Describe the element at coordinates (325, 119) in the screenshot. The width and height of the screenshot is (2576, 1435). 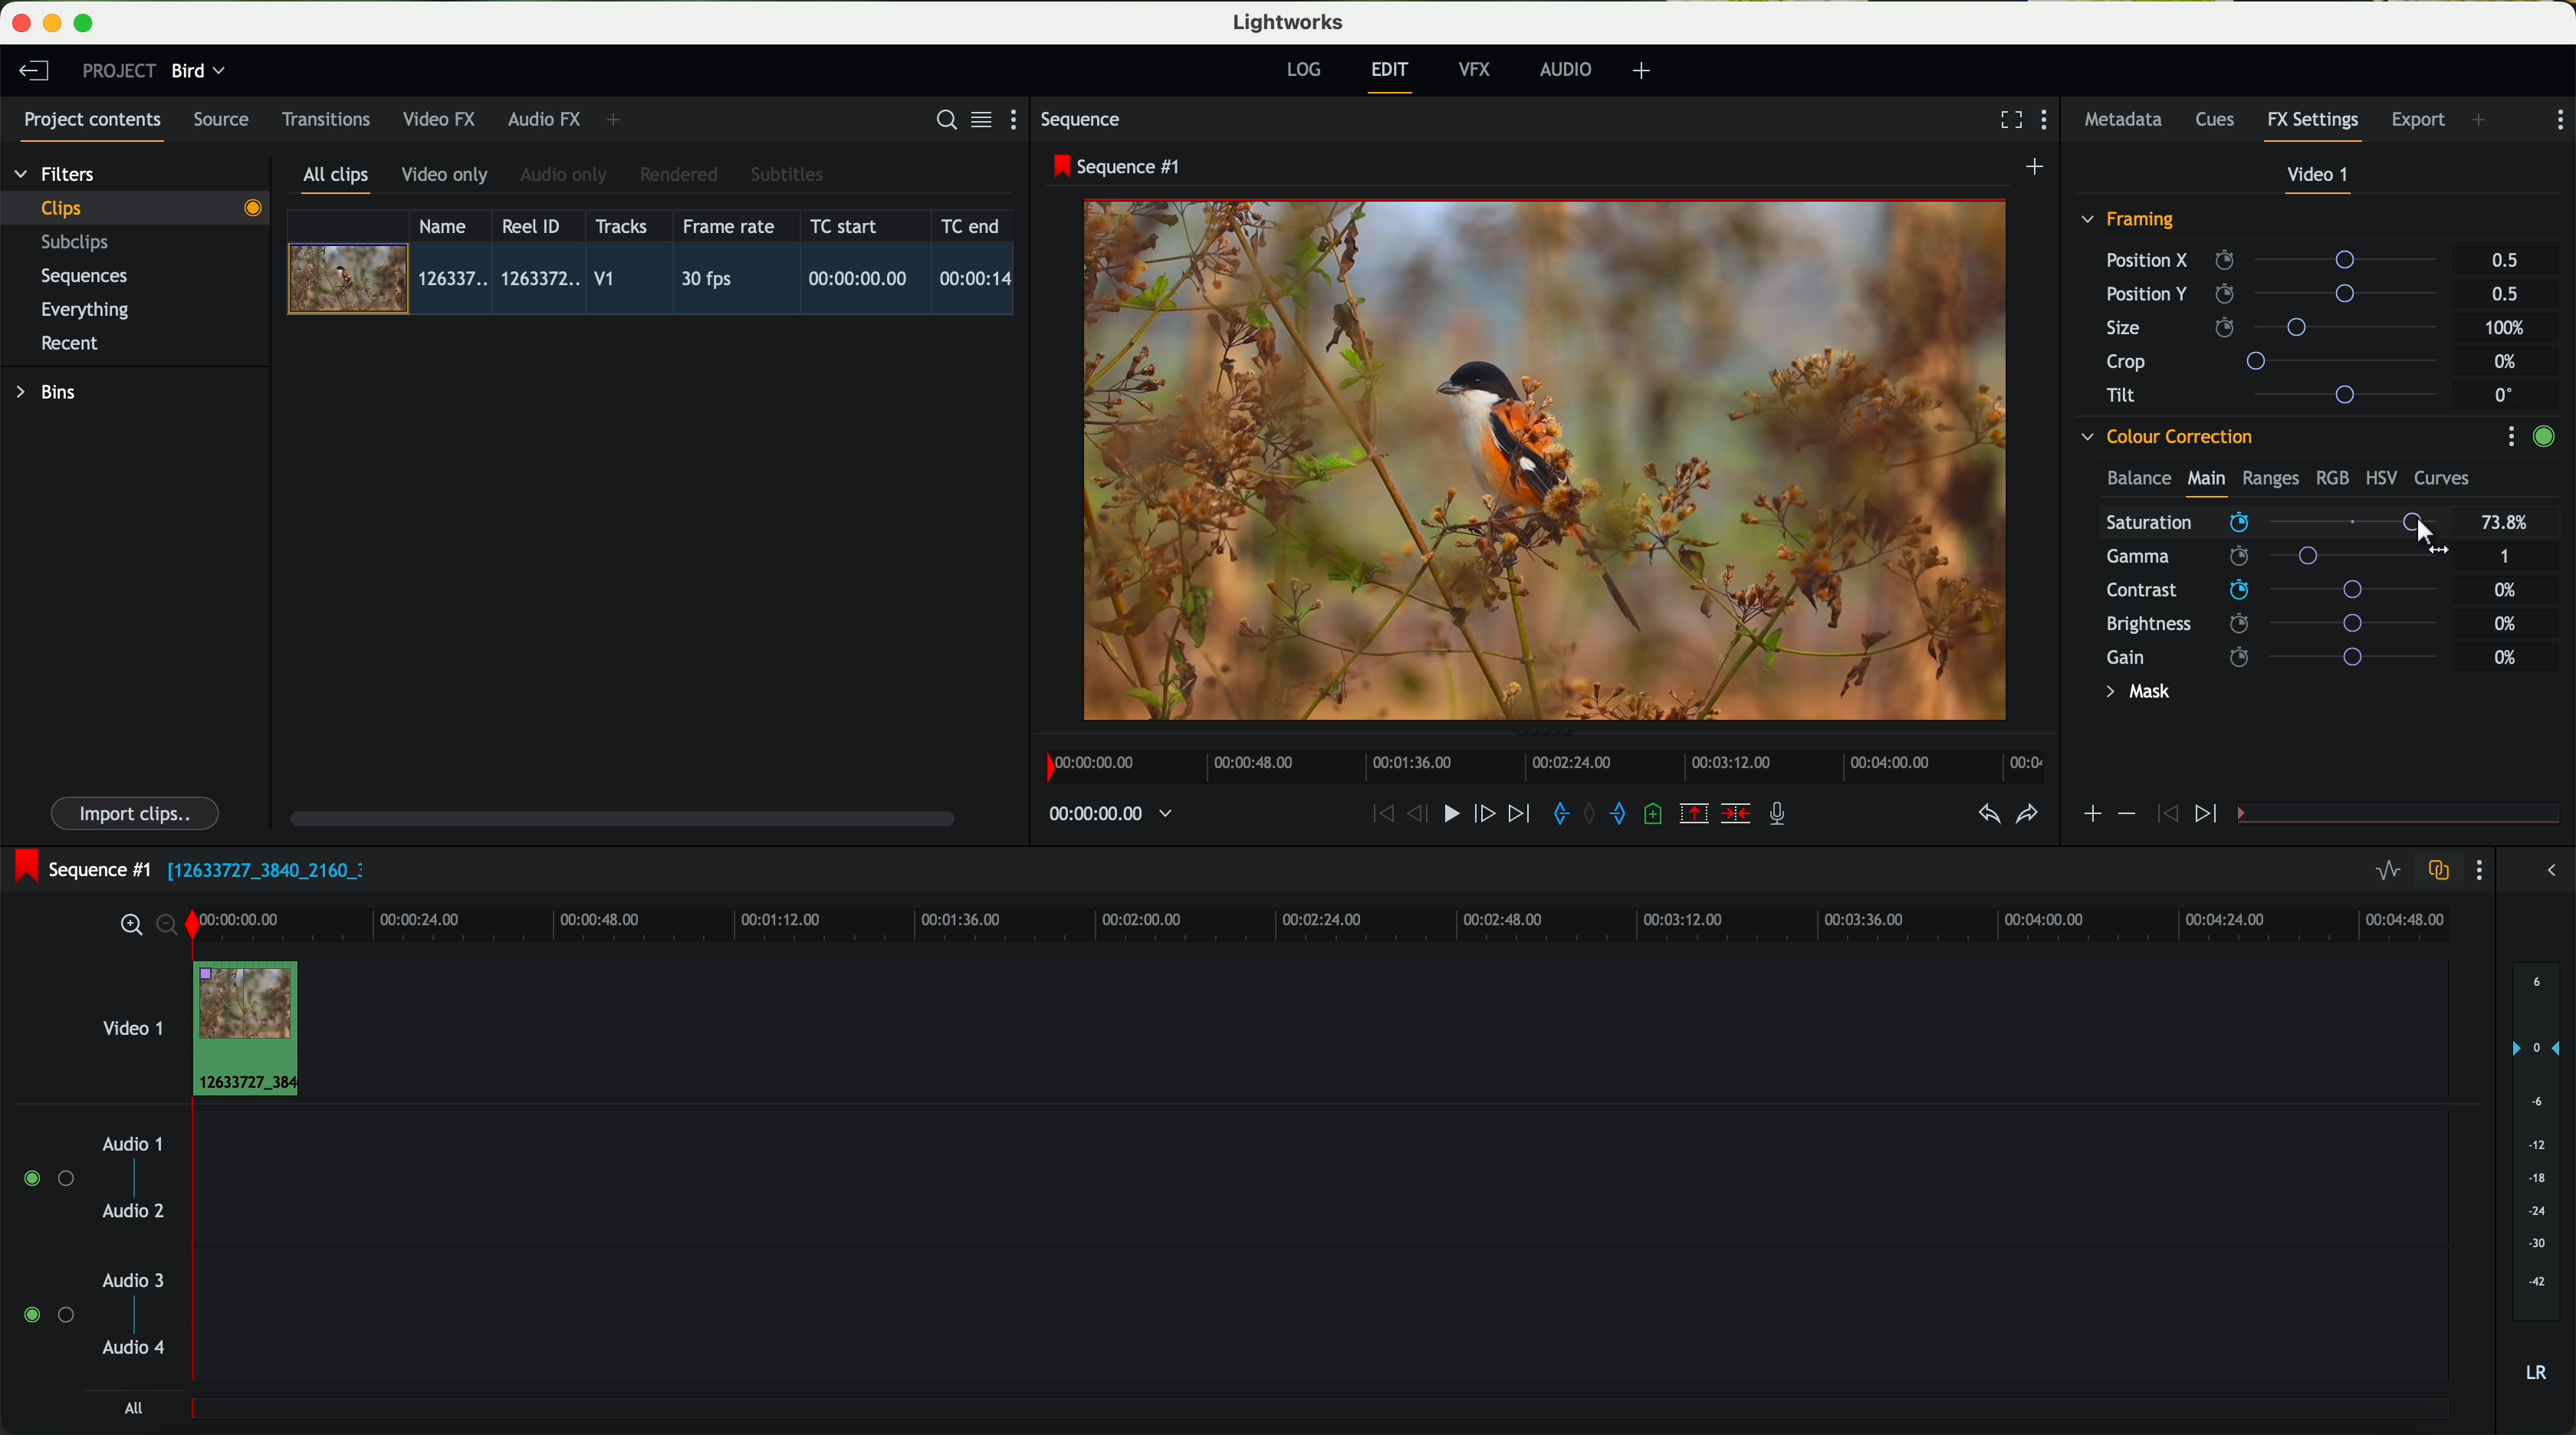
I see `transitions` at that location.